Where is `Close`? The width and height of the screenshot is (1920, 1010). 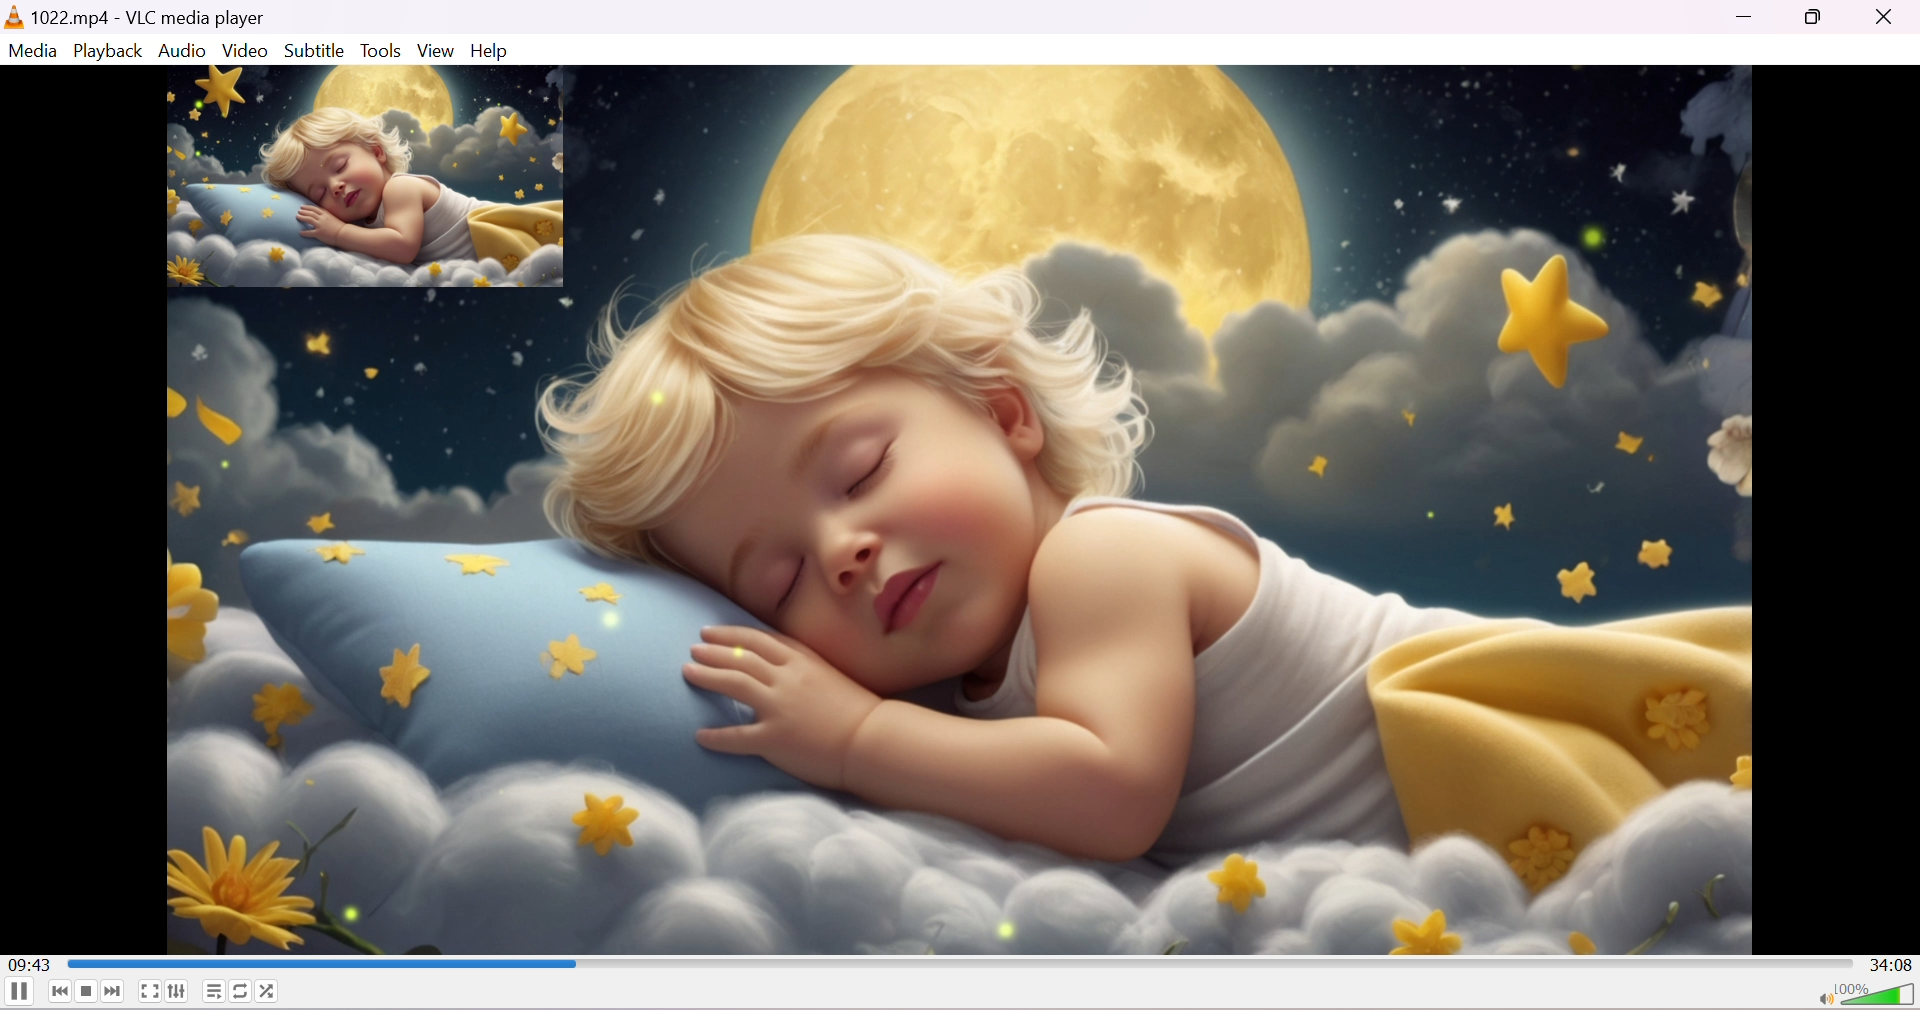 Close is located at coordinates (1890, 17).